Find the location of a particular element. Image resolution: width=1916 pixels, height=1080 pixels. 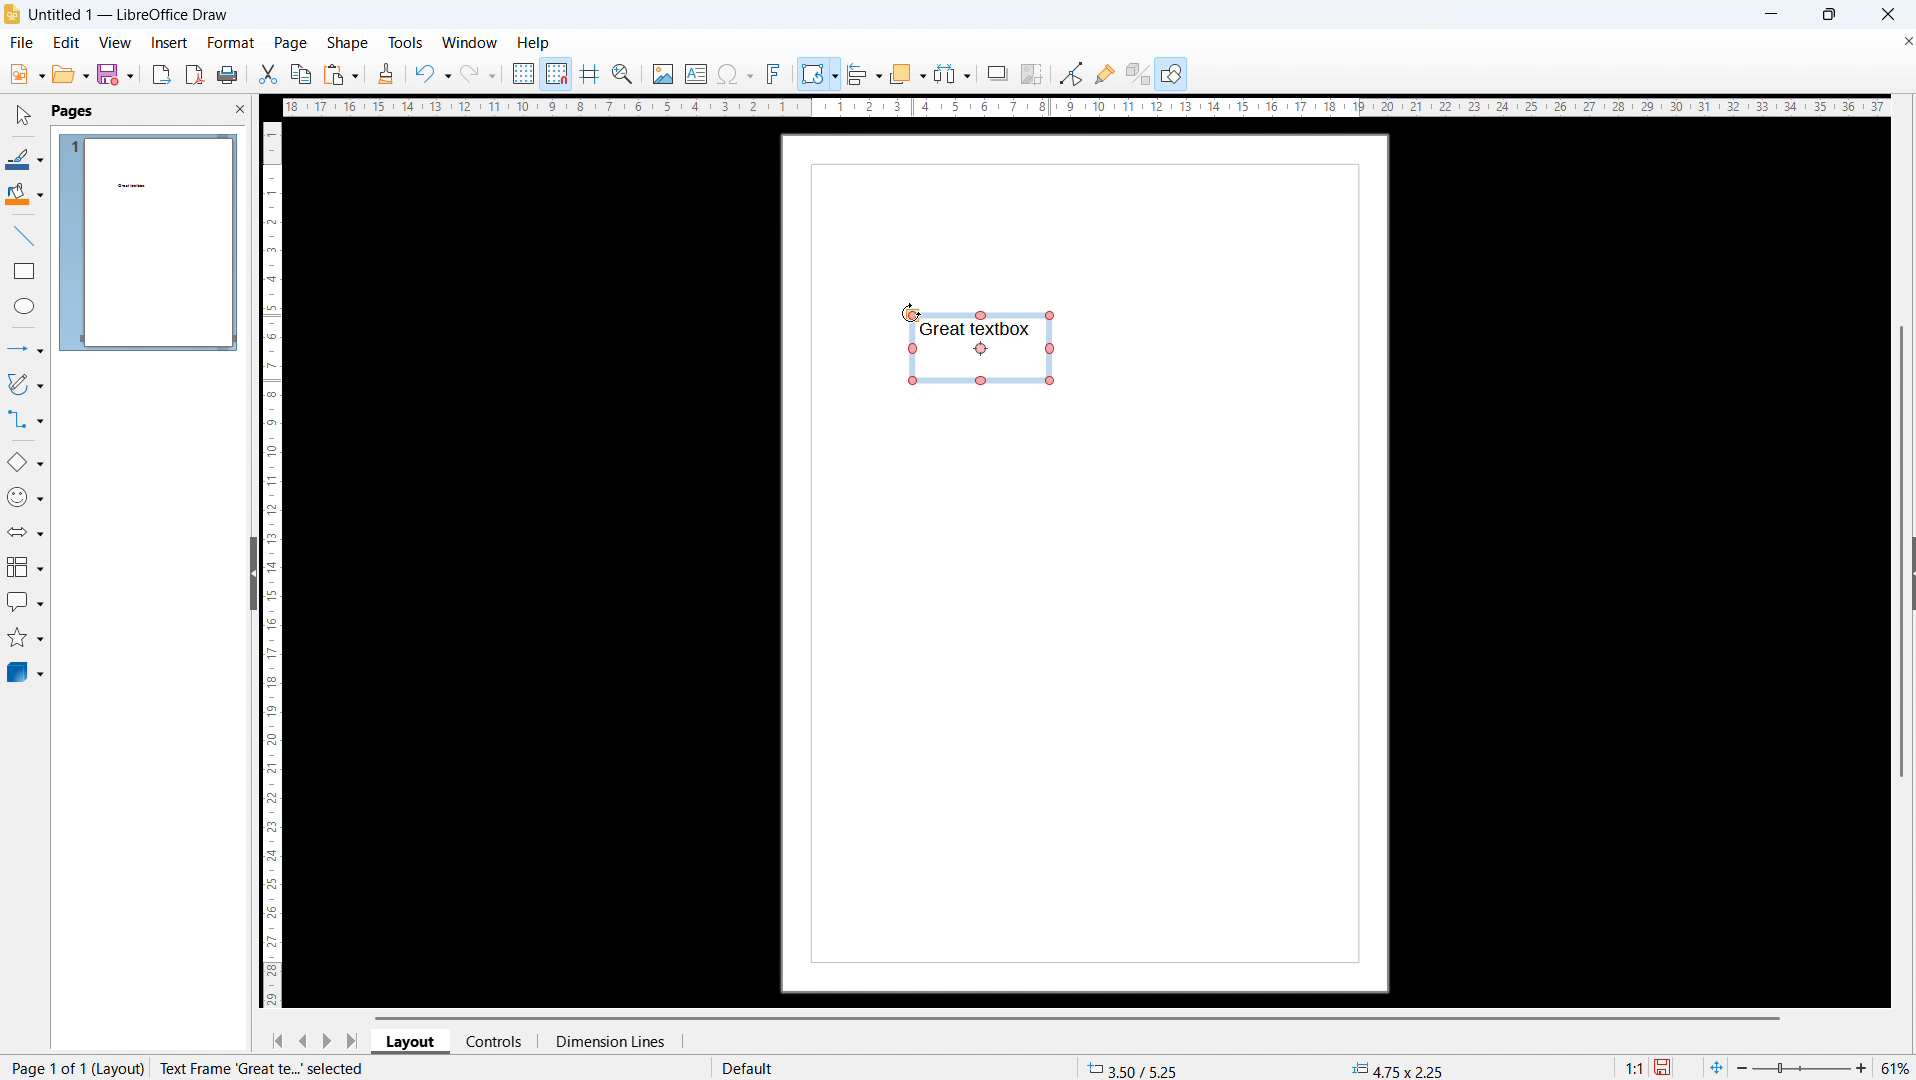

minimise  is located at coordinates (1764, 14).